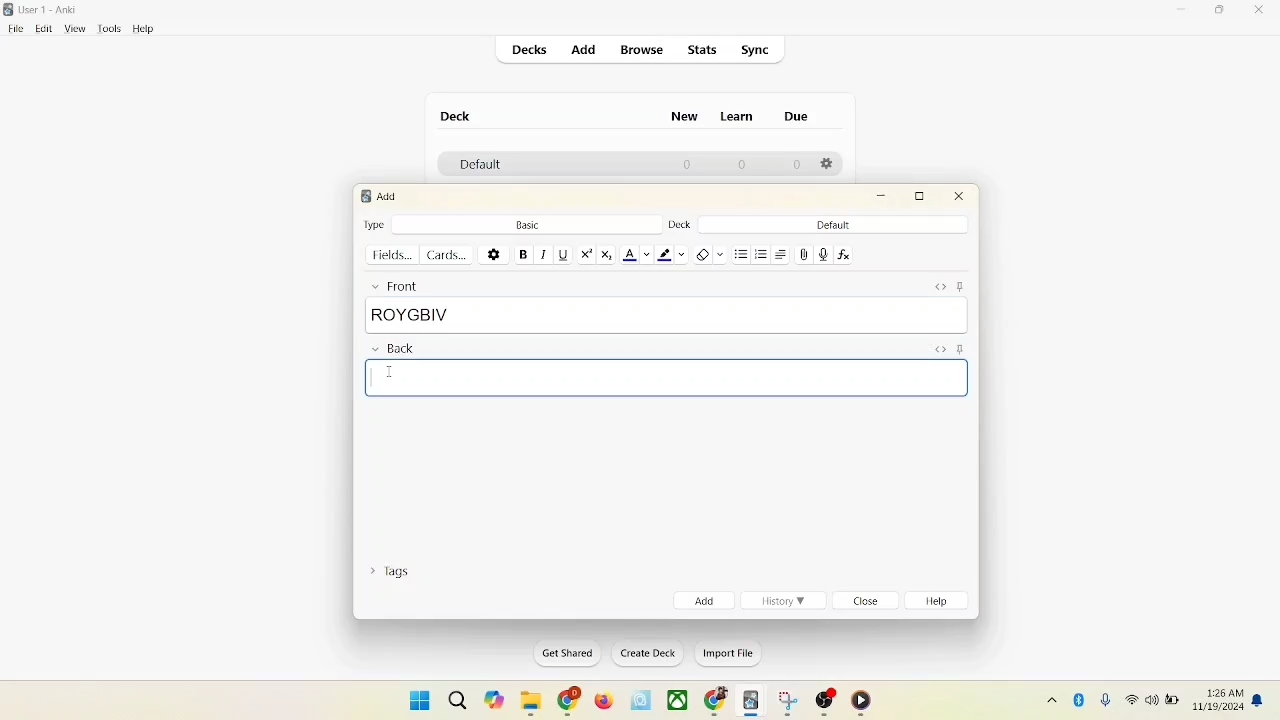 The height and width of the screenshot is (720, 1280). I want to click on add, so click(702, 600).